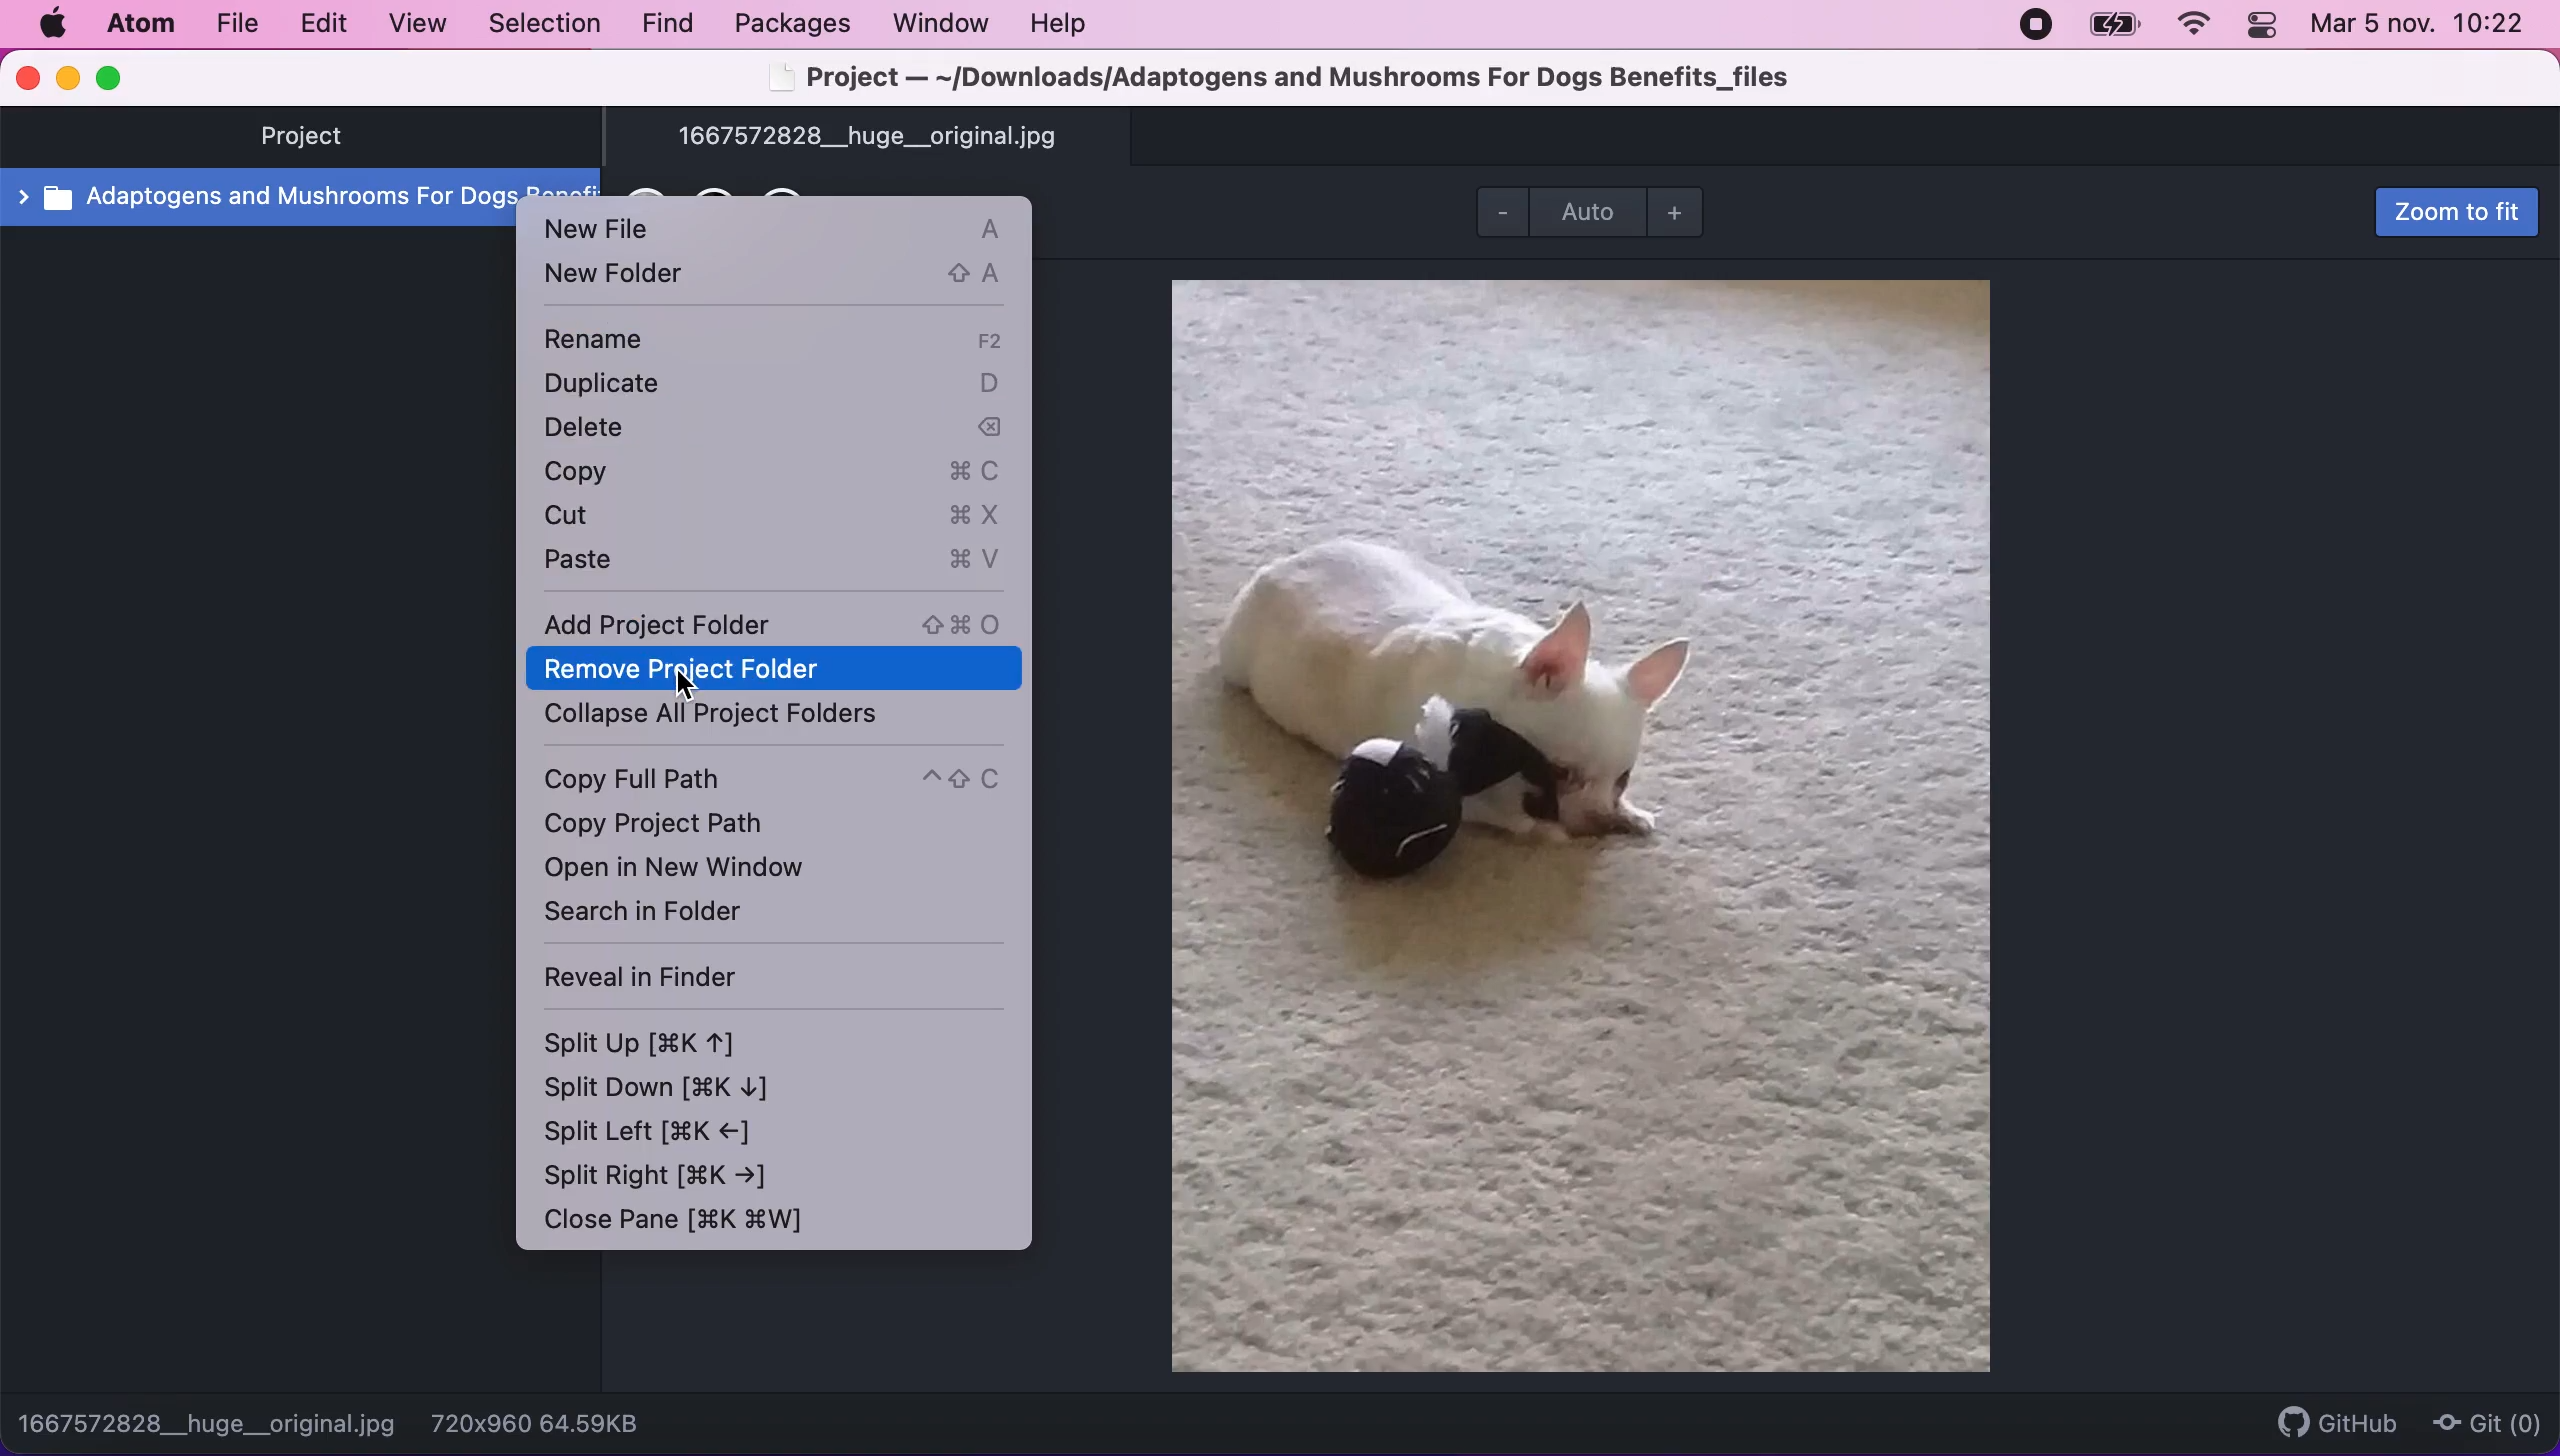 This screenshot has width=2560, height=1456. I want to click on project tab, so click(310, 137).